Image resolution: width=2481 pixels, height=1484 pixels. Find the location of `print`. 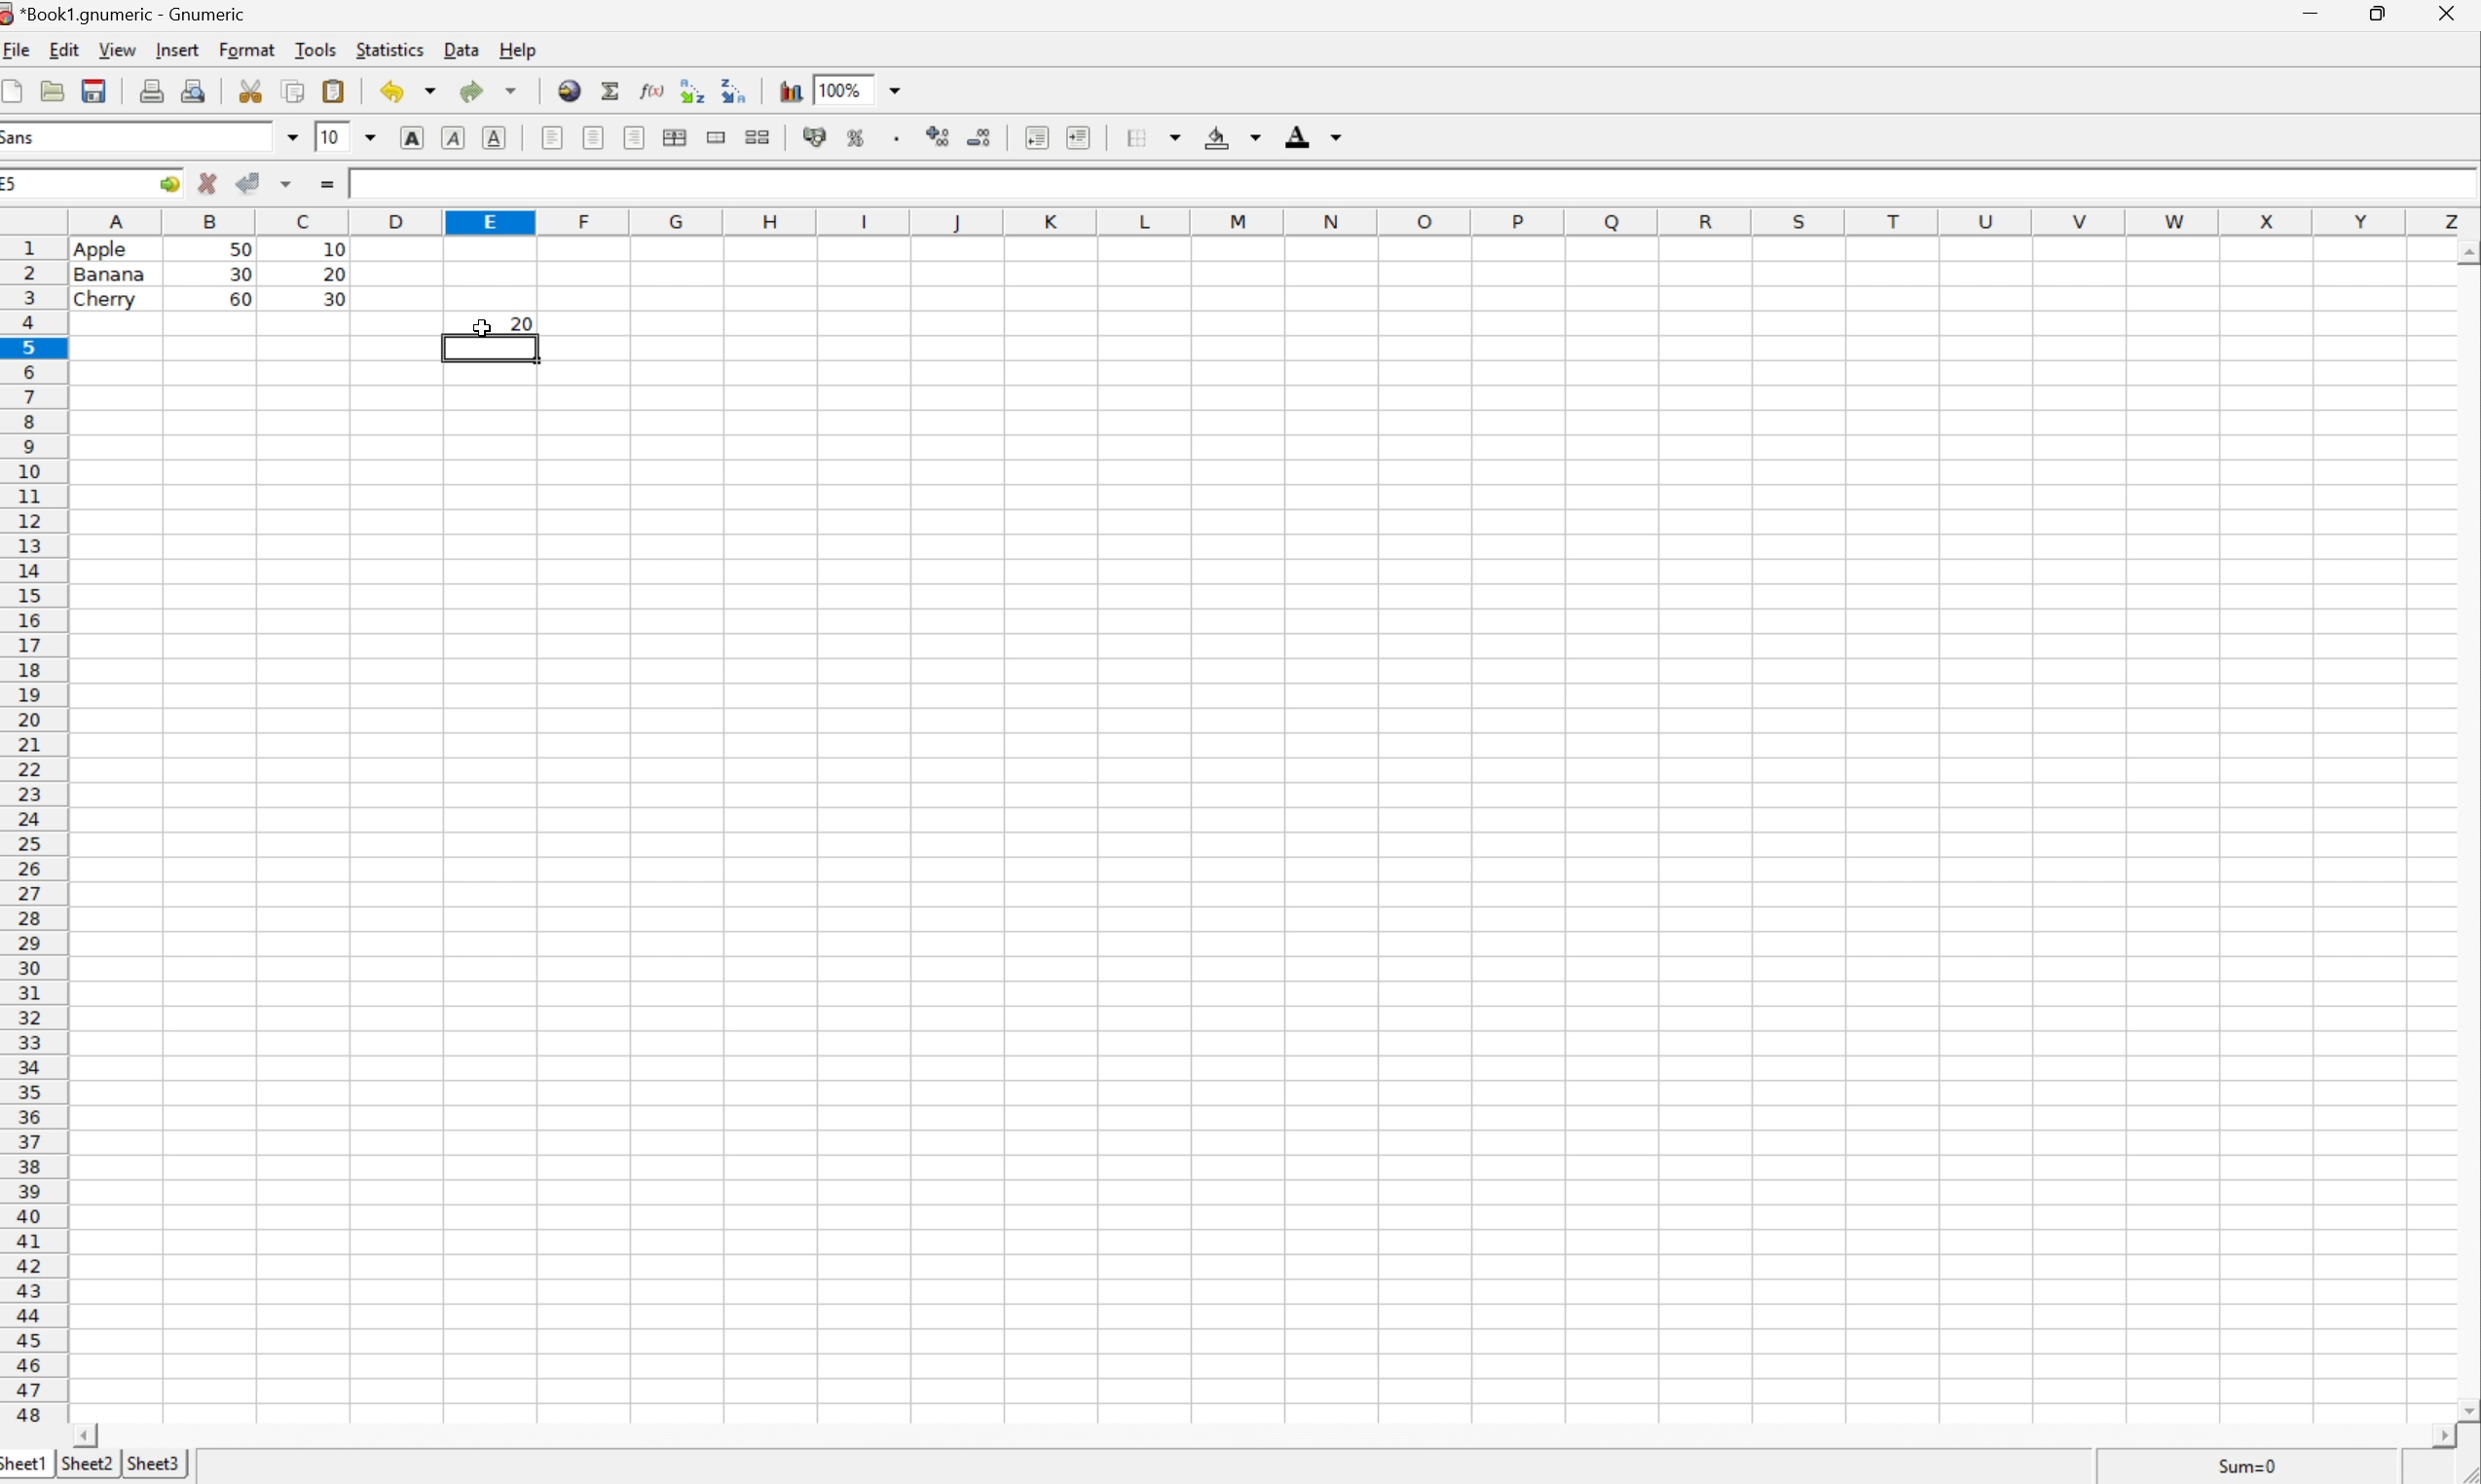

print is located at coordinates (154, 90).